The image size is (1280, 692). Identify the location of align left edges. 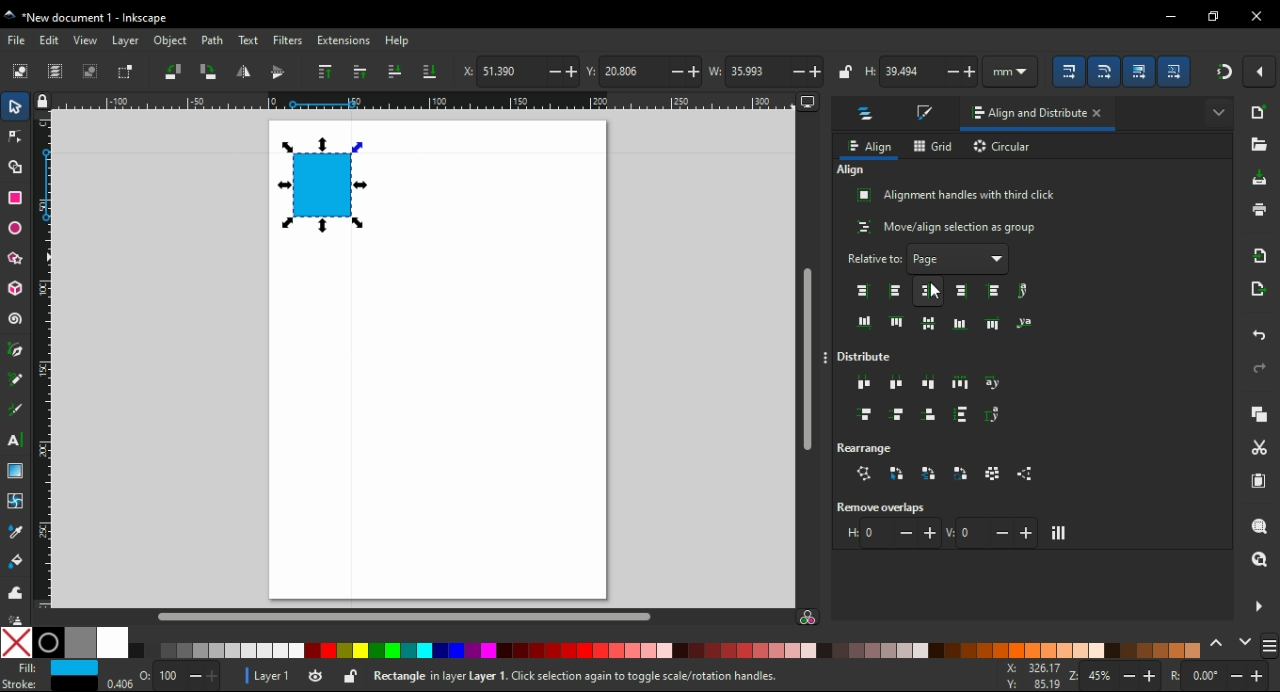
(894, 291).